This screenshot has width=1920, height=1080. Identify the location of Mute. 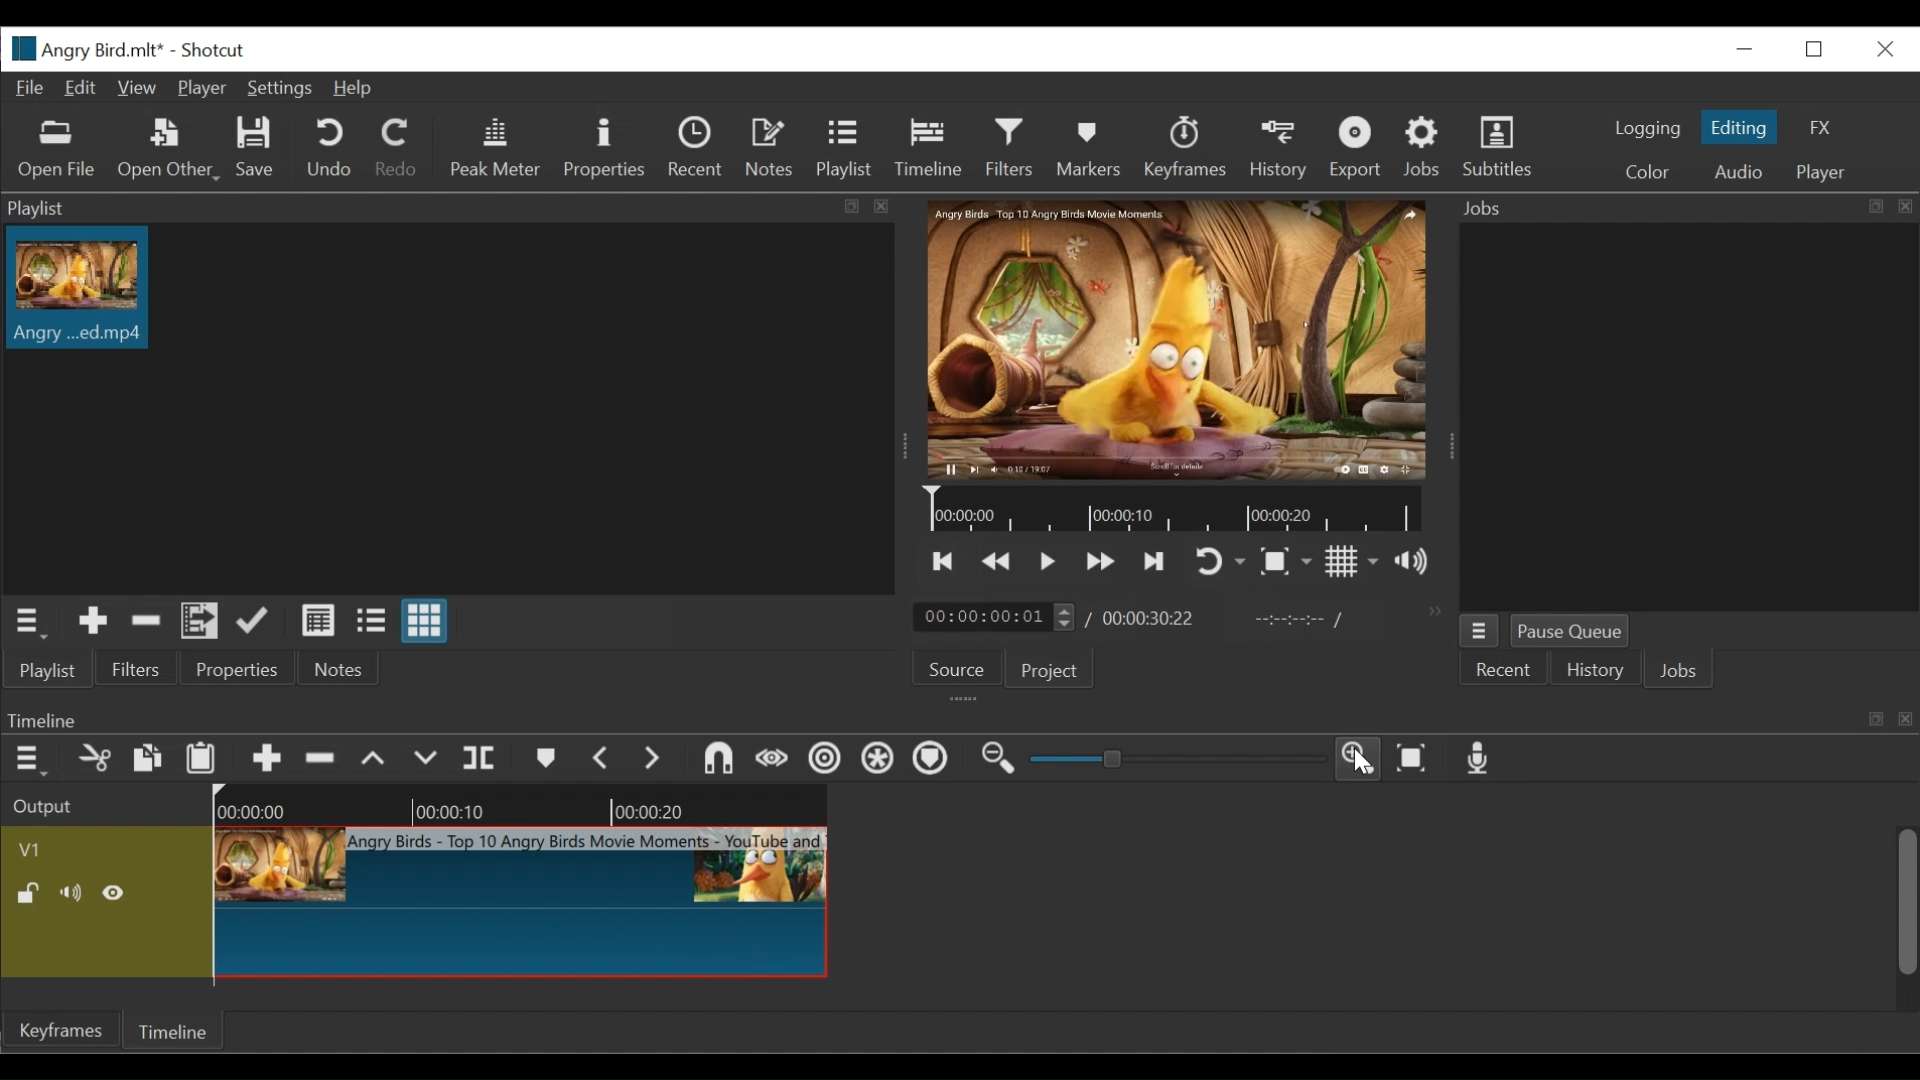
(73, 892).